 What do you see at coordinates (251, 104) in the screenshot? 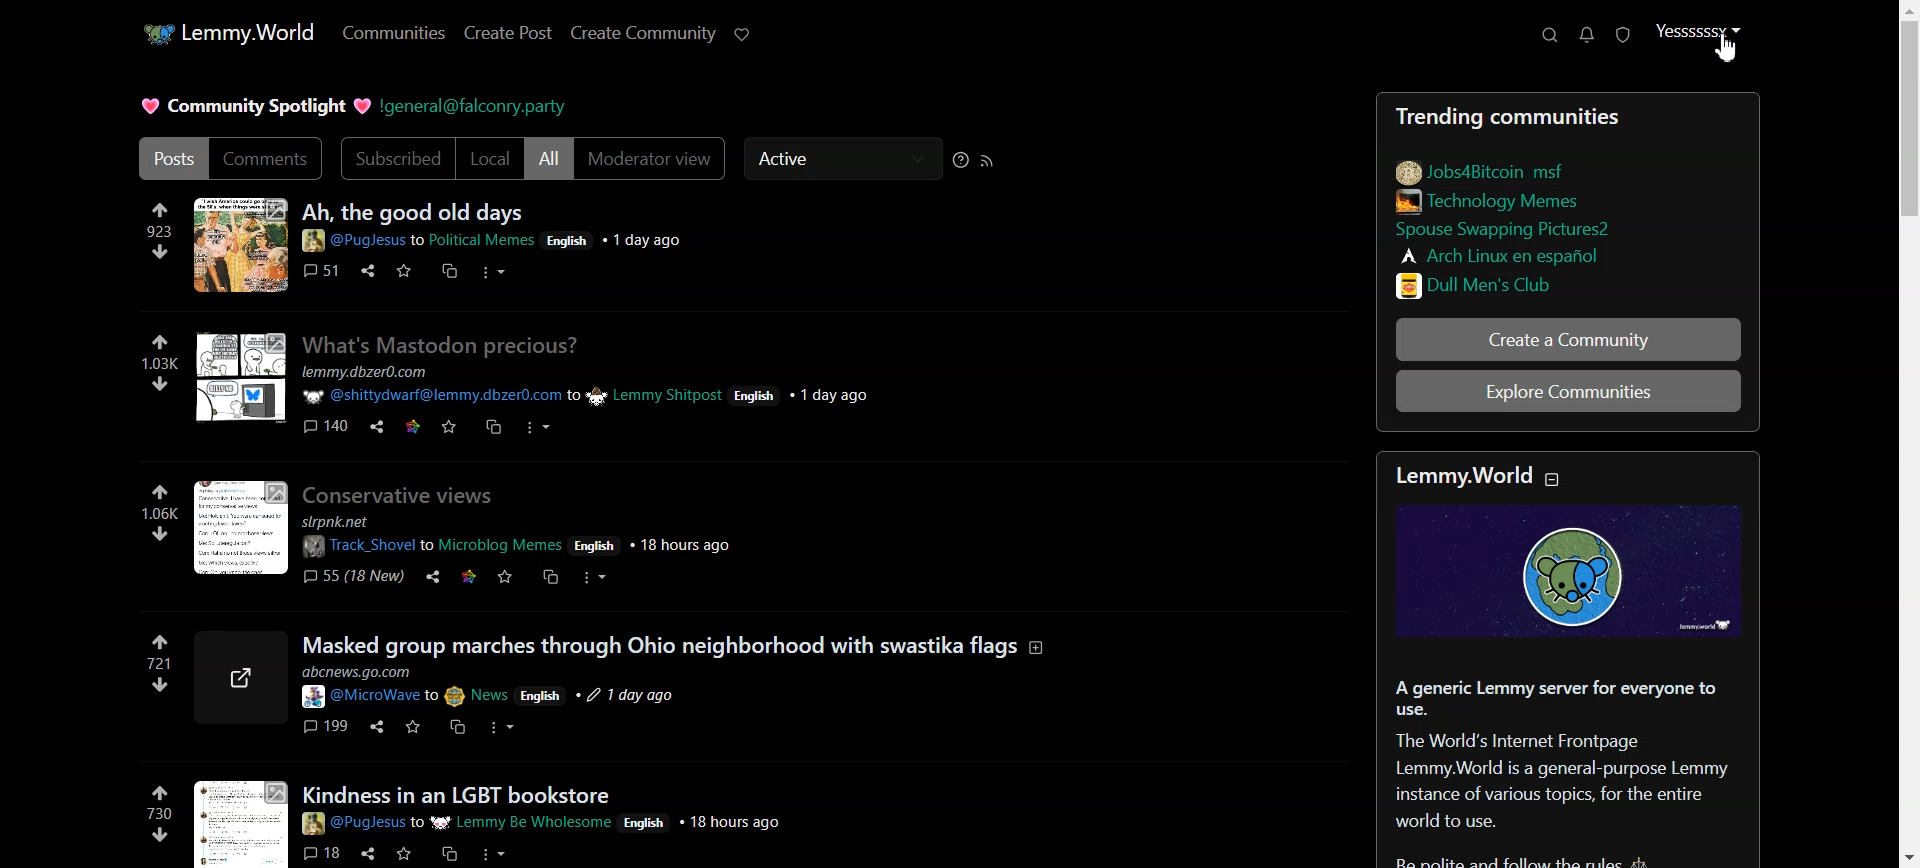
I see `Text` at bounding box center [251, 104].